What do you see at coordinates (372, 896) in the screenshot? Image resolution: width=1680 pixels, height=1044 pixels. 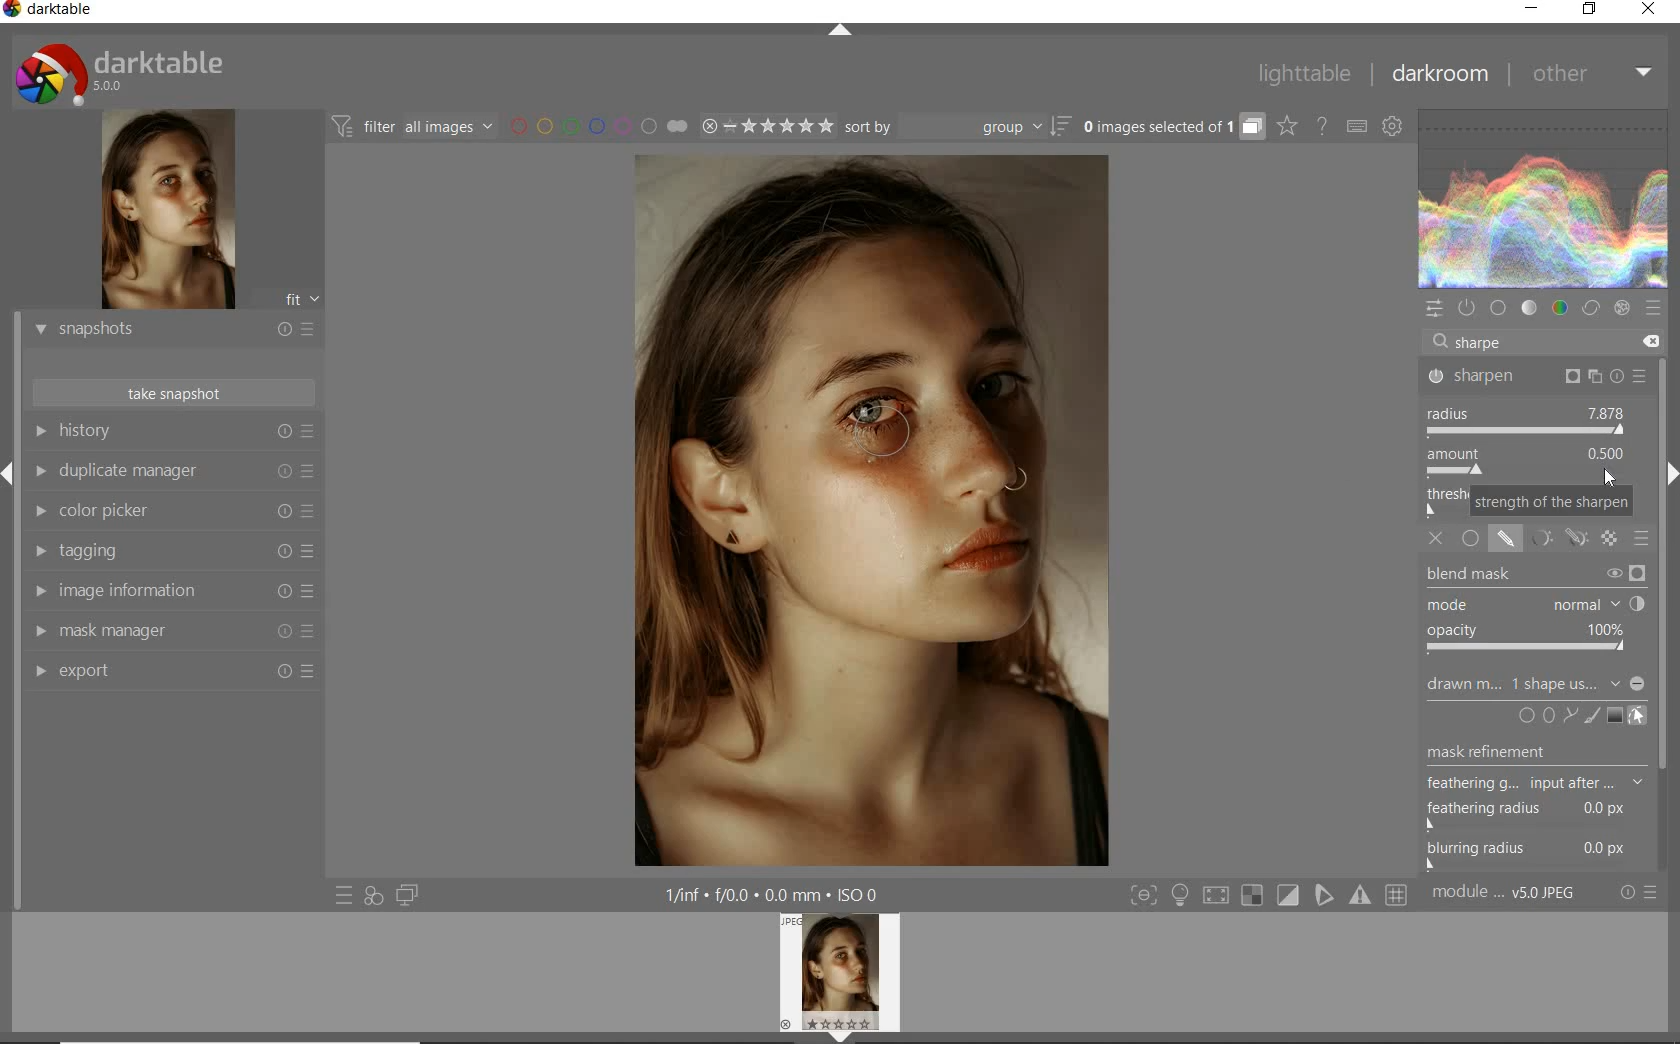 I see `quick access for applying any of your styles` at bounding box center [372, 896].